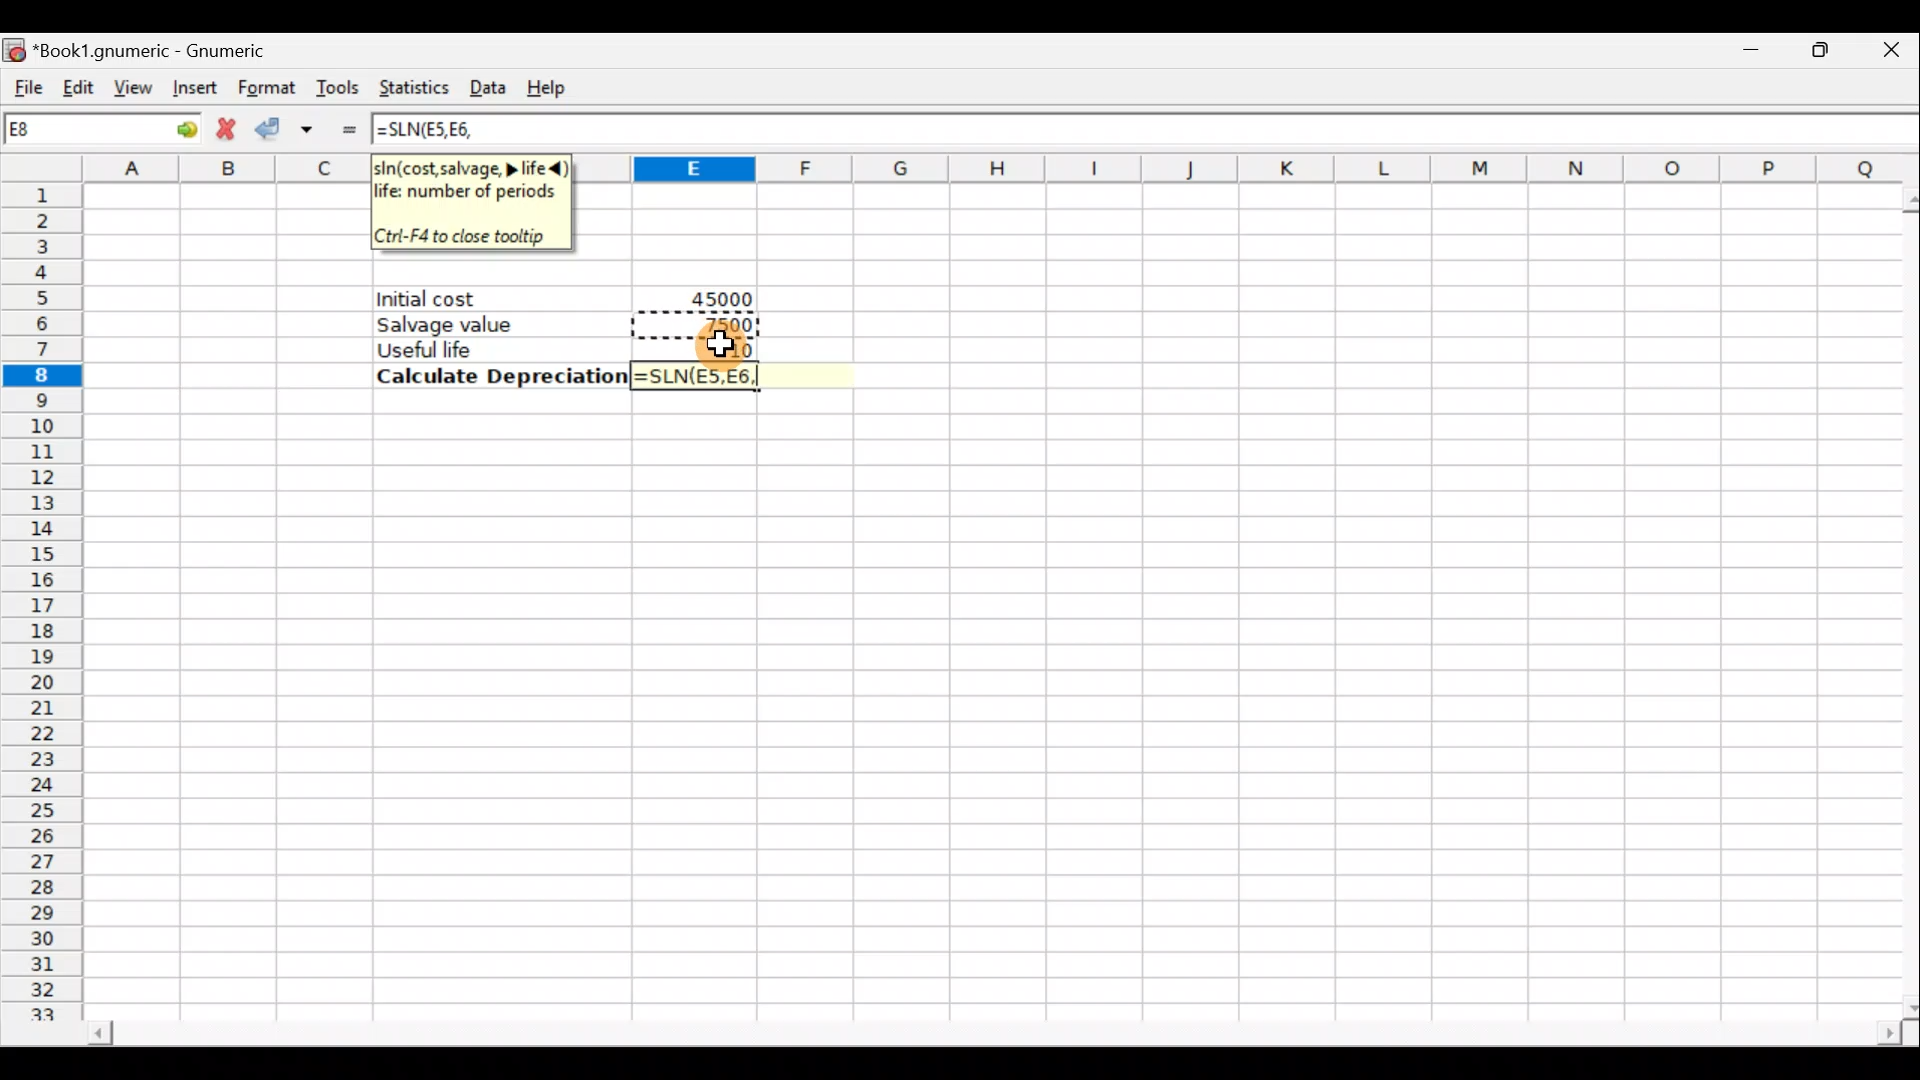 This screenshot has height=1080, width=1920. I want to click on *Book1.gnumeric - Gnumeric, so click(175, 50).